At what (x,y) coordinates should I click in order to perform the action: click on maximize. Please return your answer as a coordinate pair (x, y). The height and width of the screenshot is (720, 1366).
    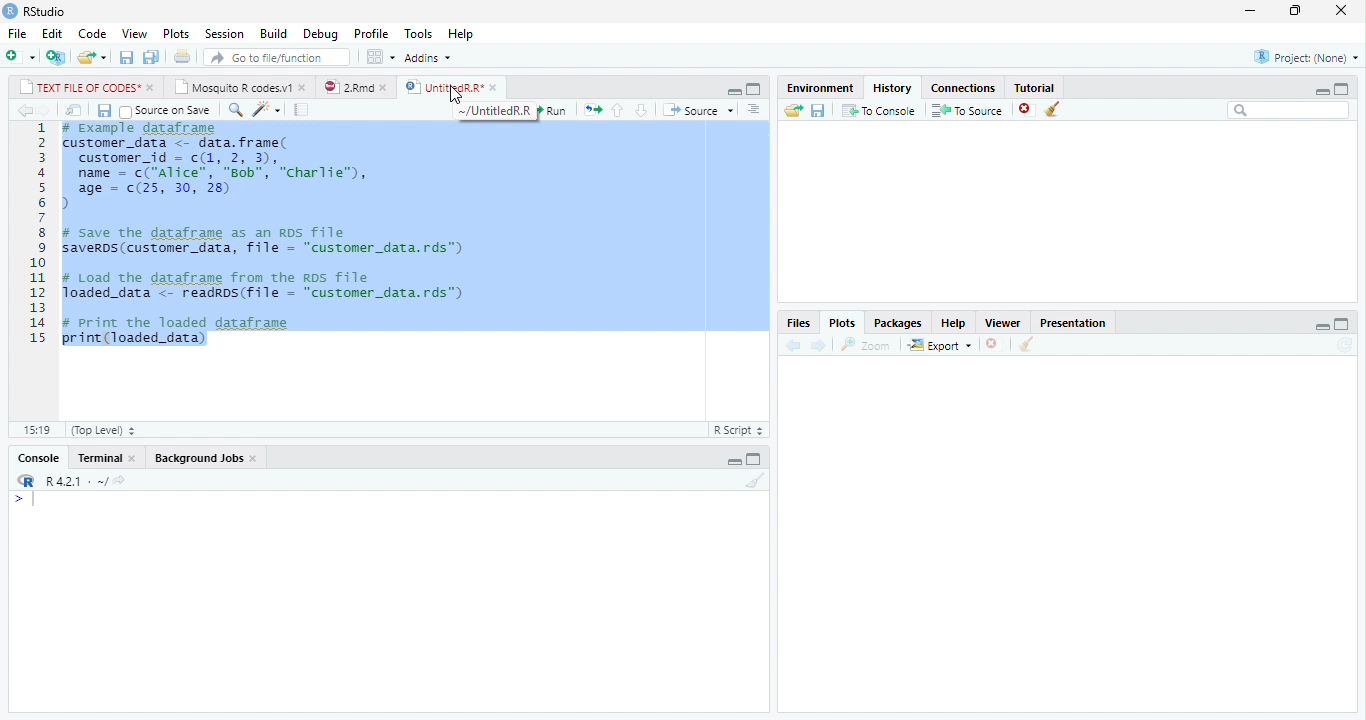
    Looking at the image, I should click on (753, 89).